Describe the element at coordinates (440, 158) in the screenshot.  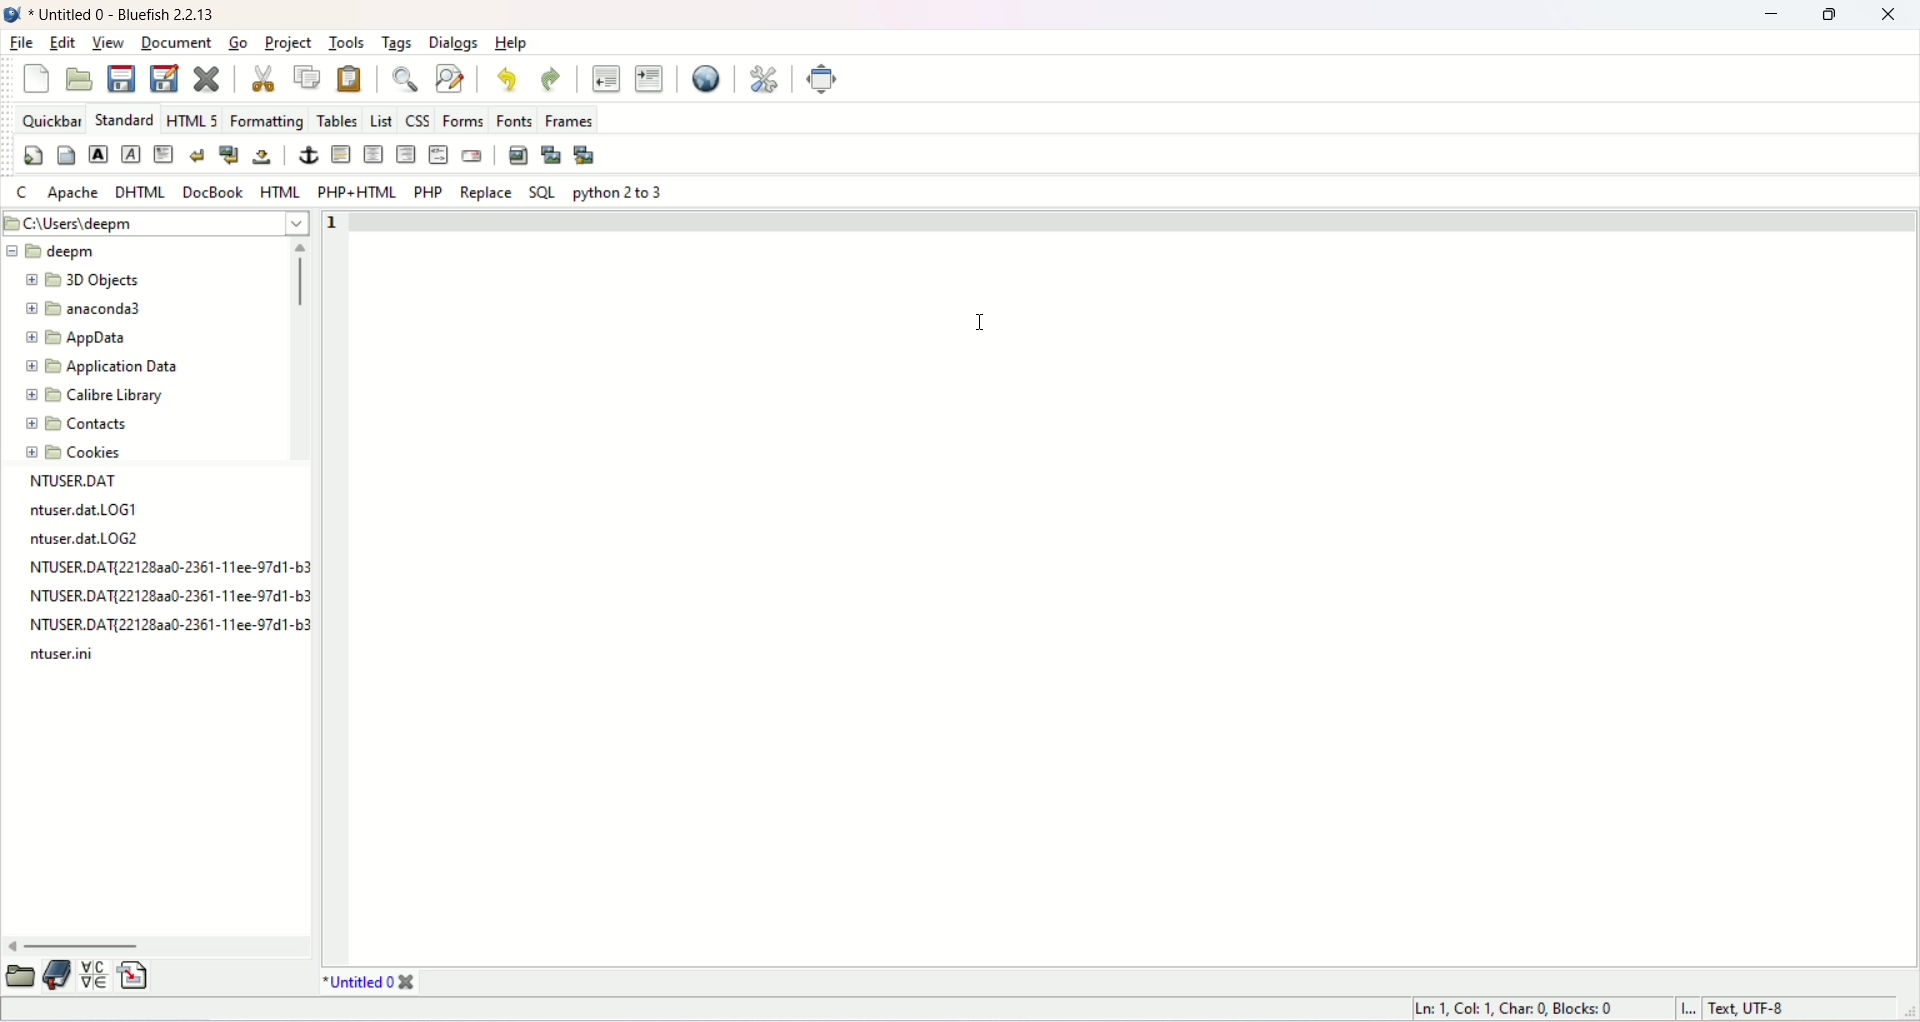
I see `HTML comment` at that location.